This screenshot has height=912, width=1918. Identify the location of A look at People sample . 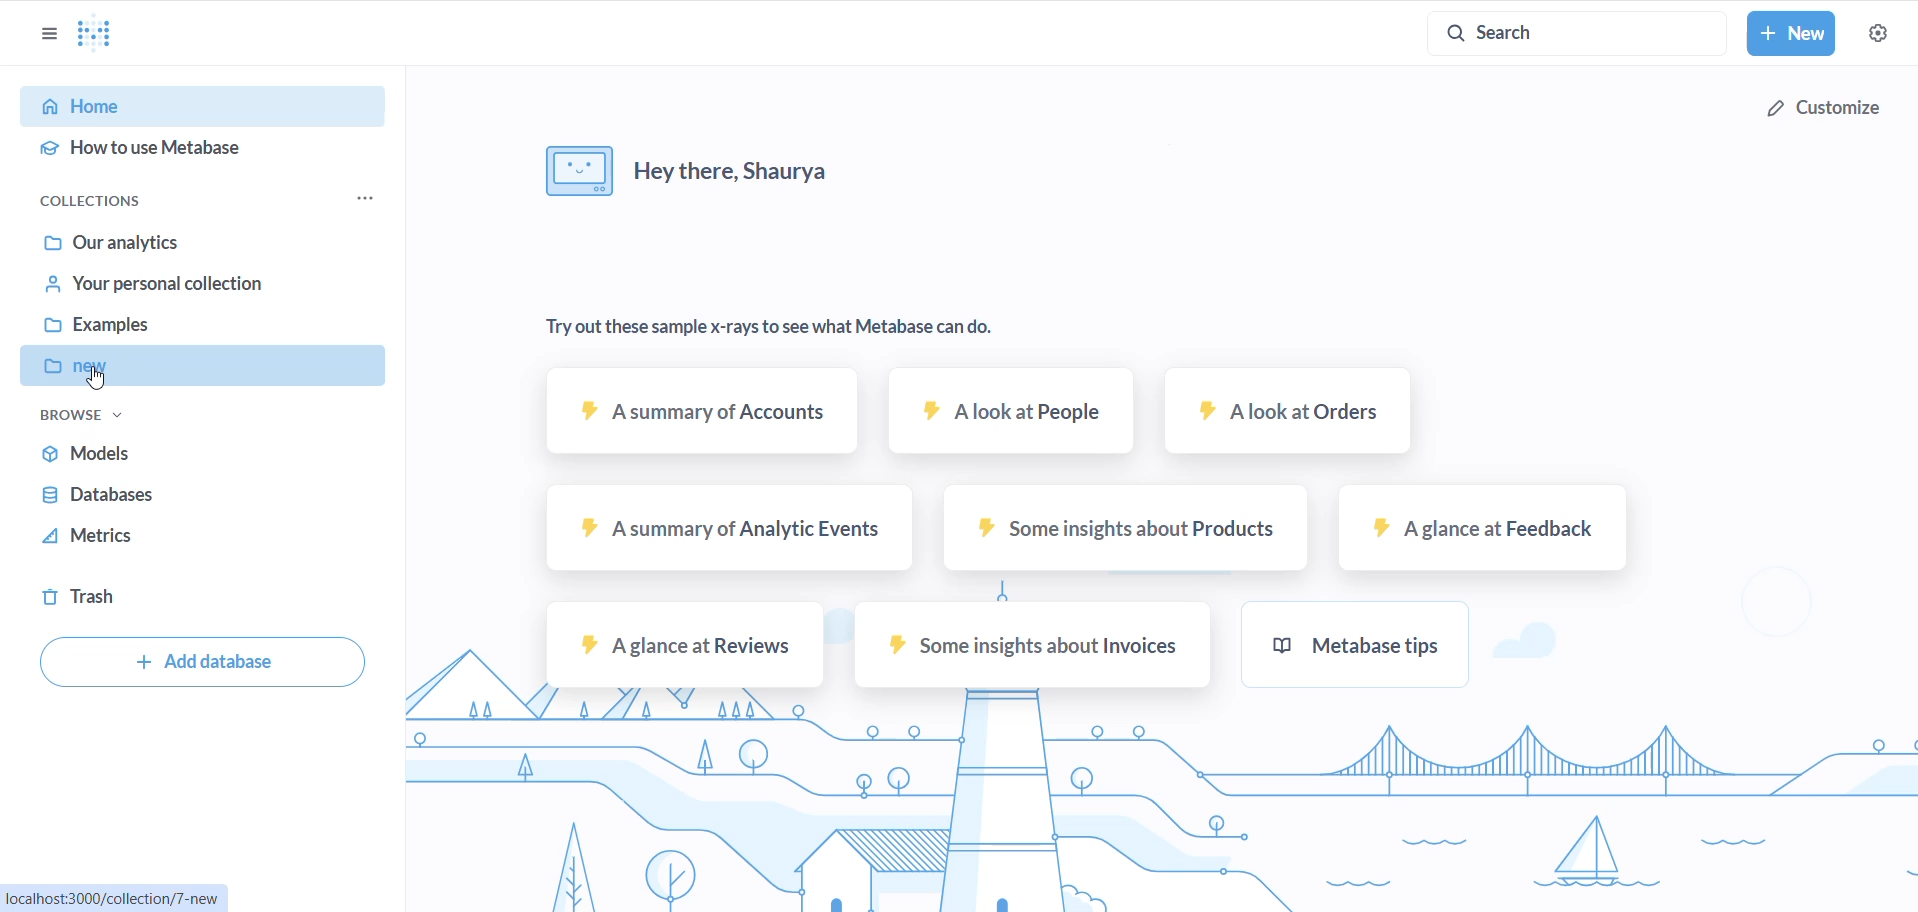
(1010, 419).